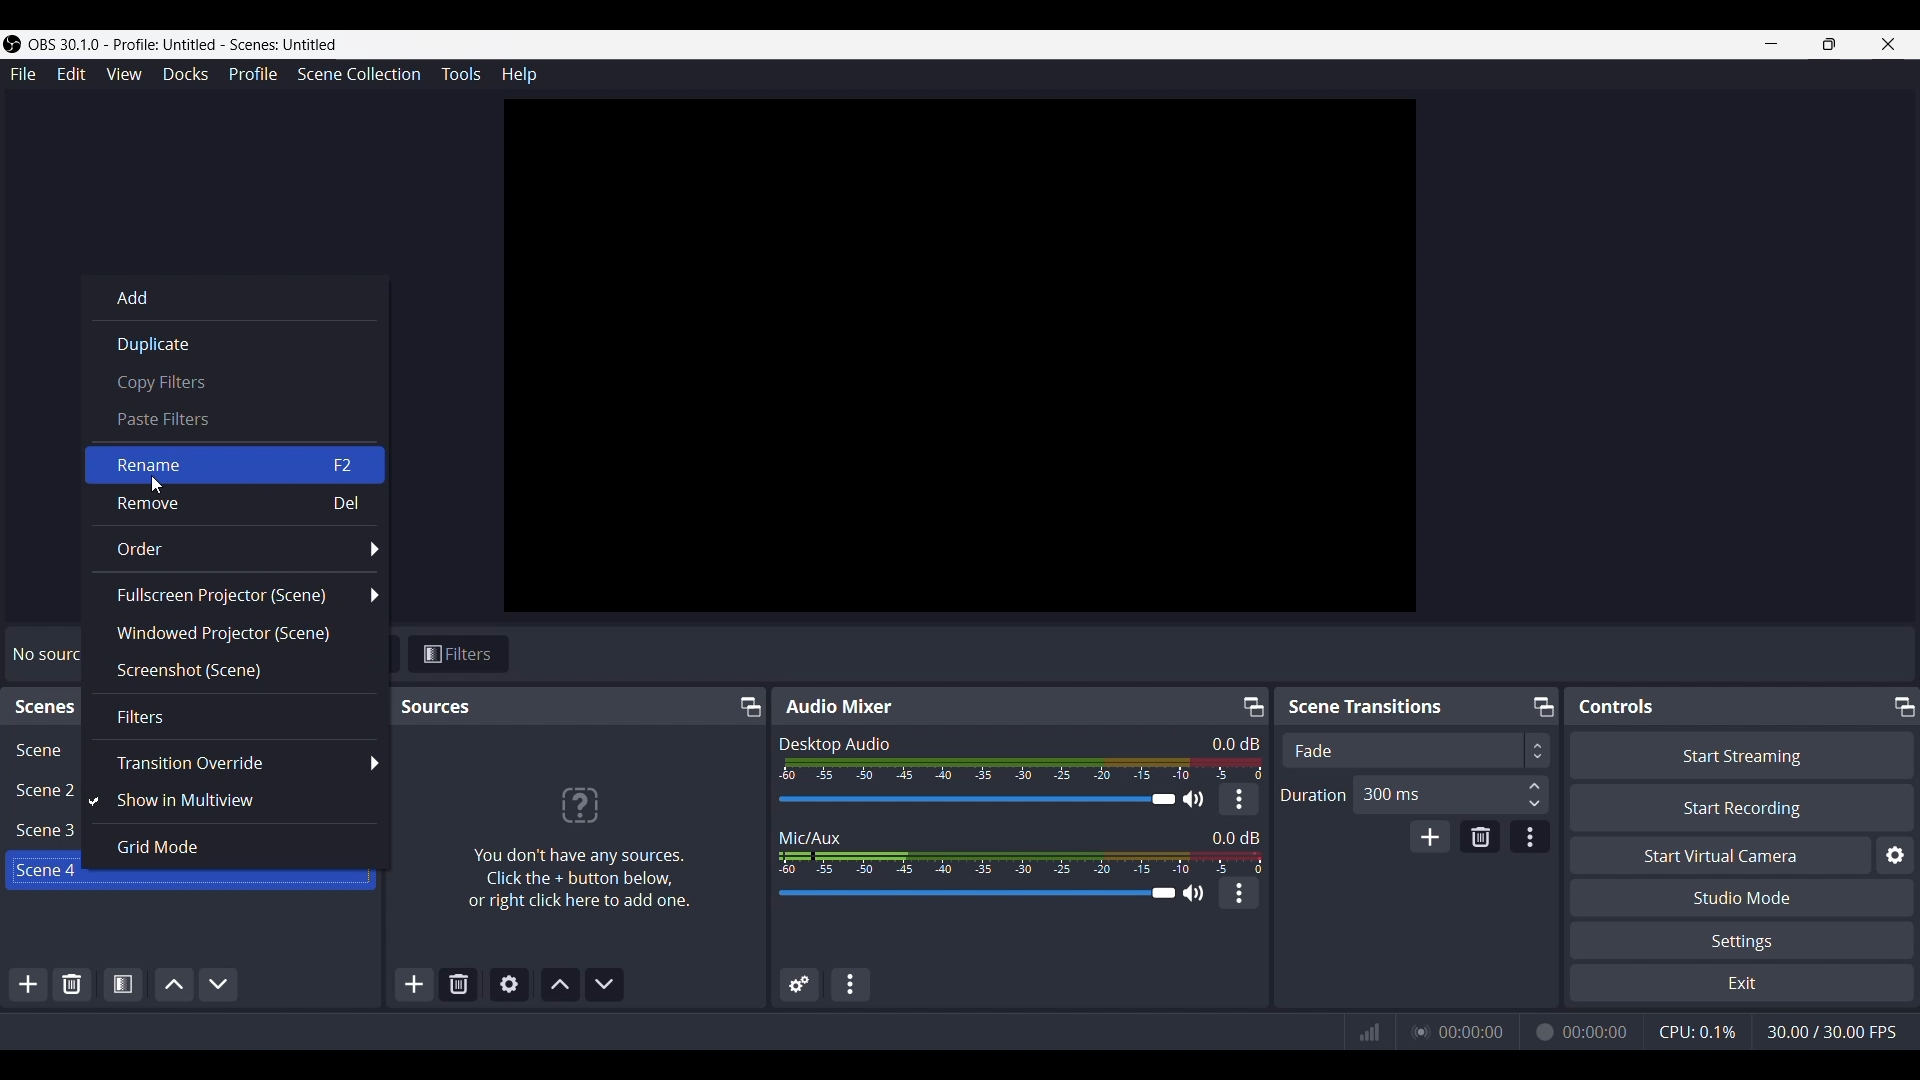 The height and width of the screenshot is (1080, 1920). I want to click on Audio mixer menu, so click(852, 984).